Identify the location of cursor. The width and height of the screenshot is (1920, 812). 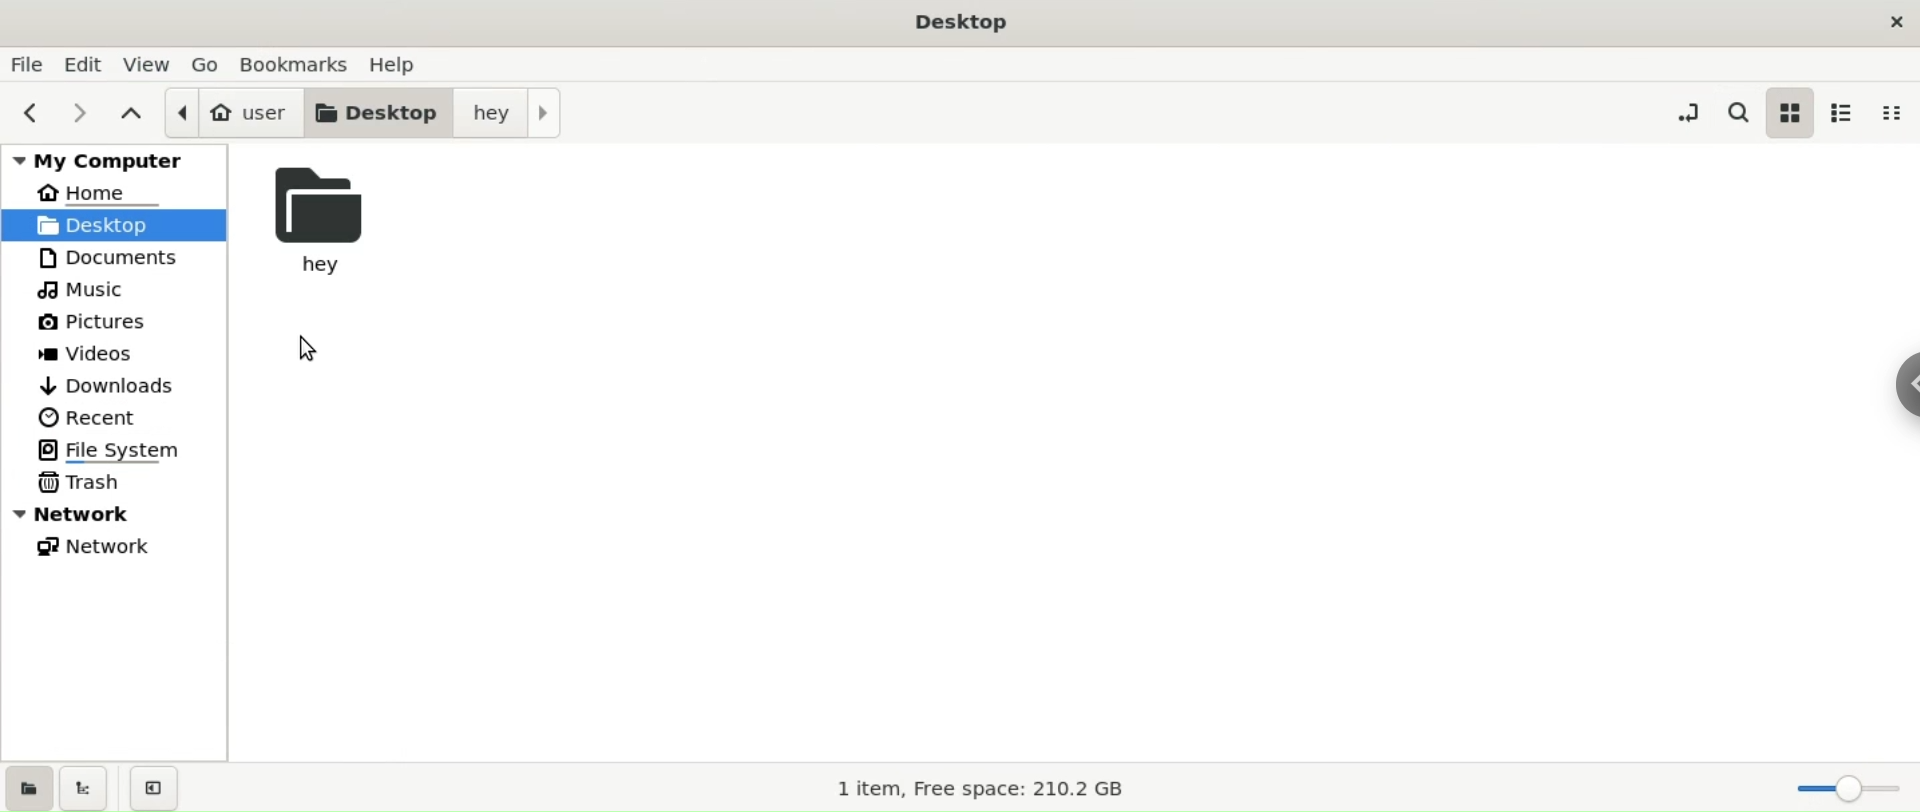
(308, 349).